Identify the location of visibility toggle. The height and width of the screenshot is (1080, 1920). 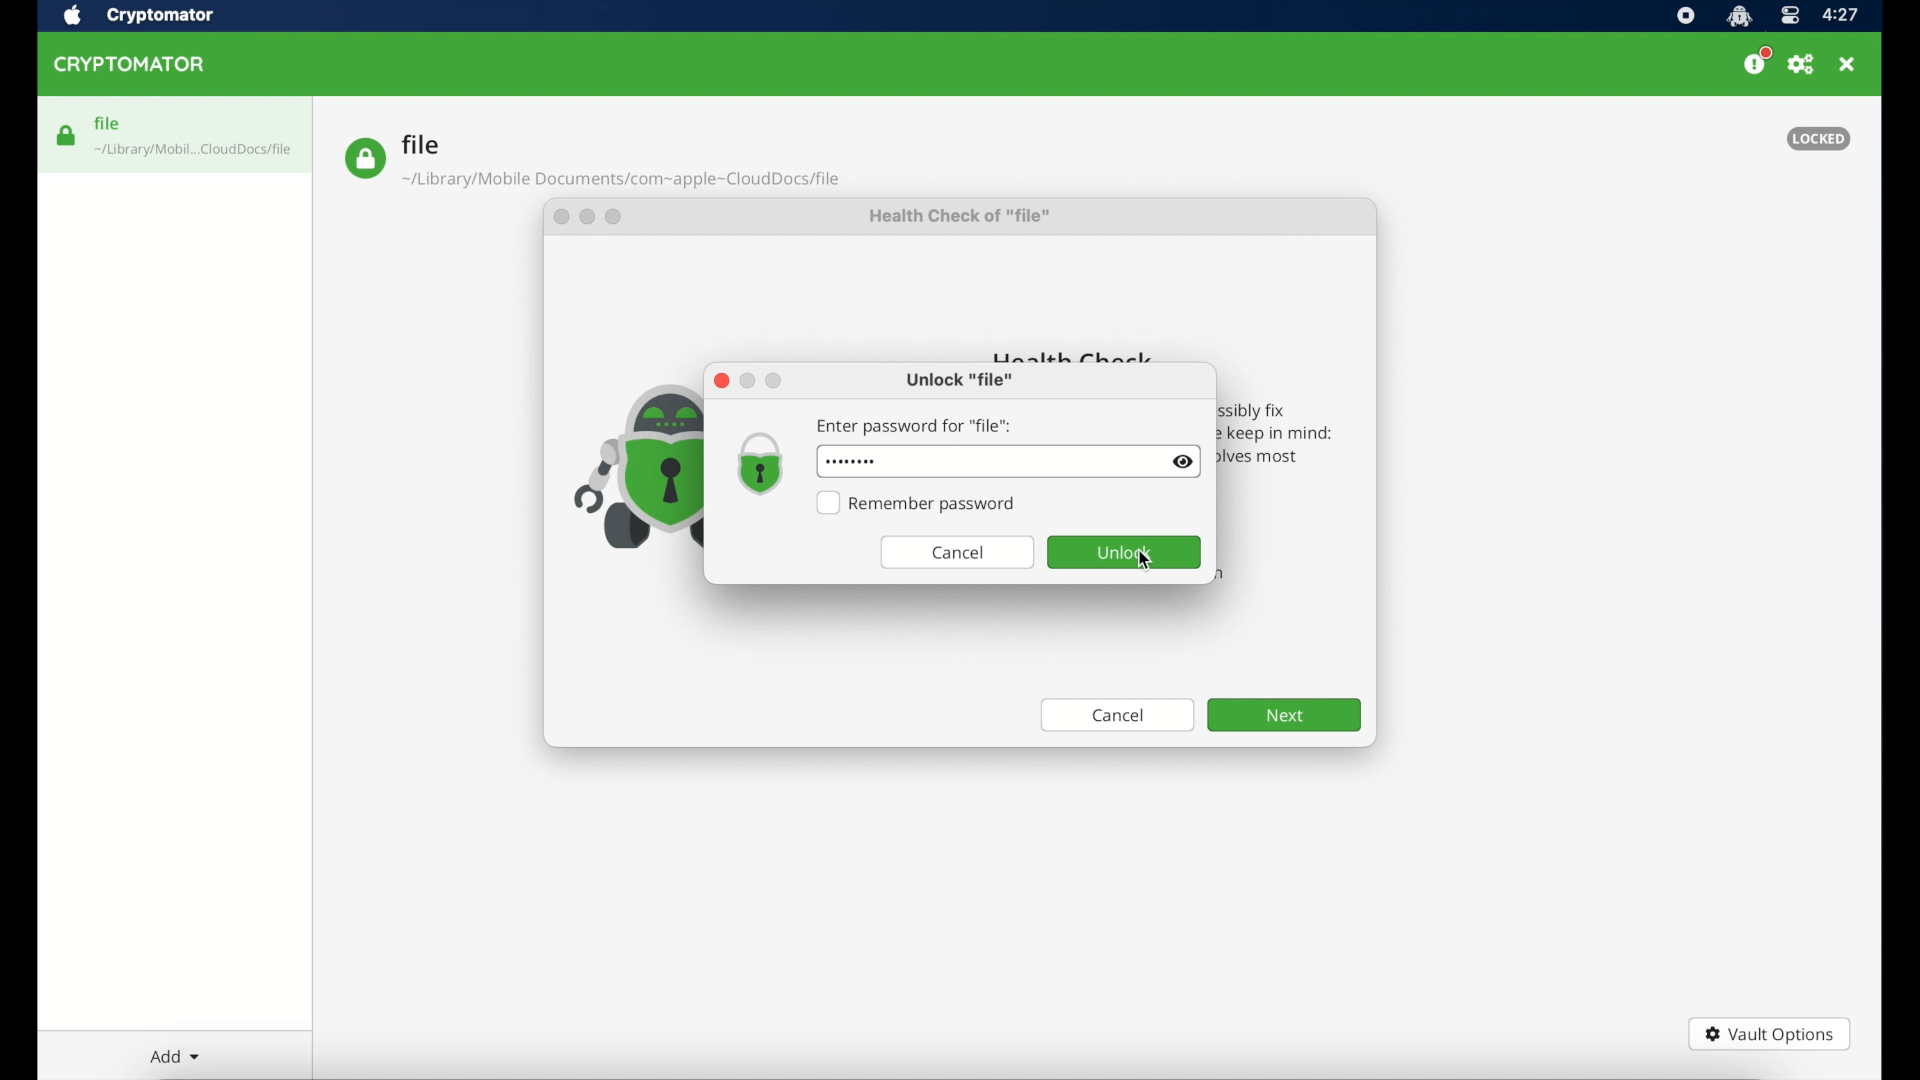
(1182, 461).